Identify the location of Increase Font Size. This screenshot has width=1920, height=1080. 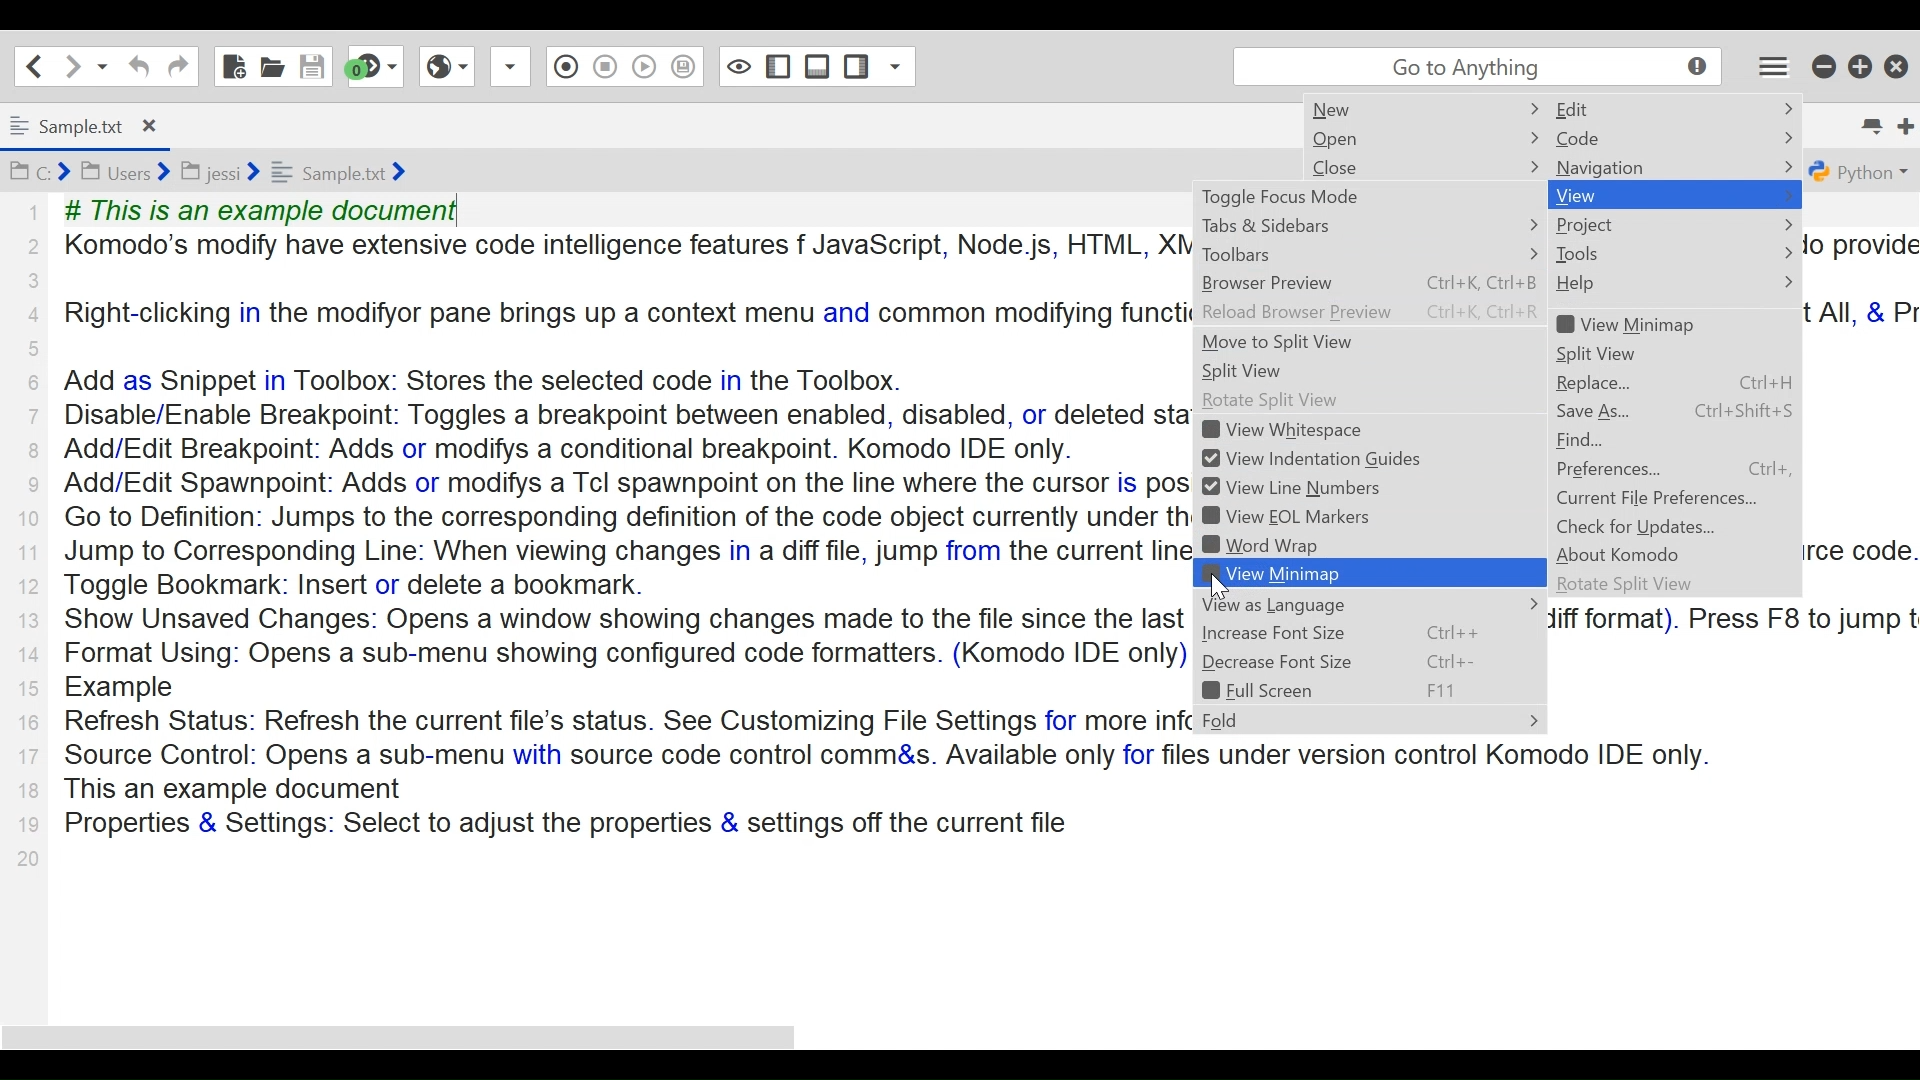
(1365, 633).